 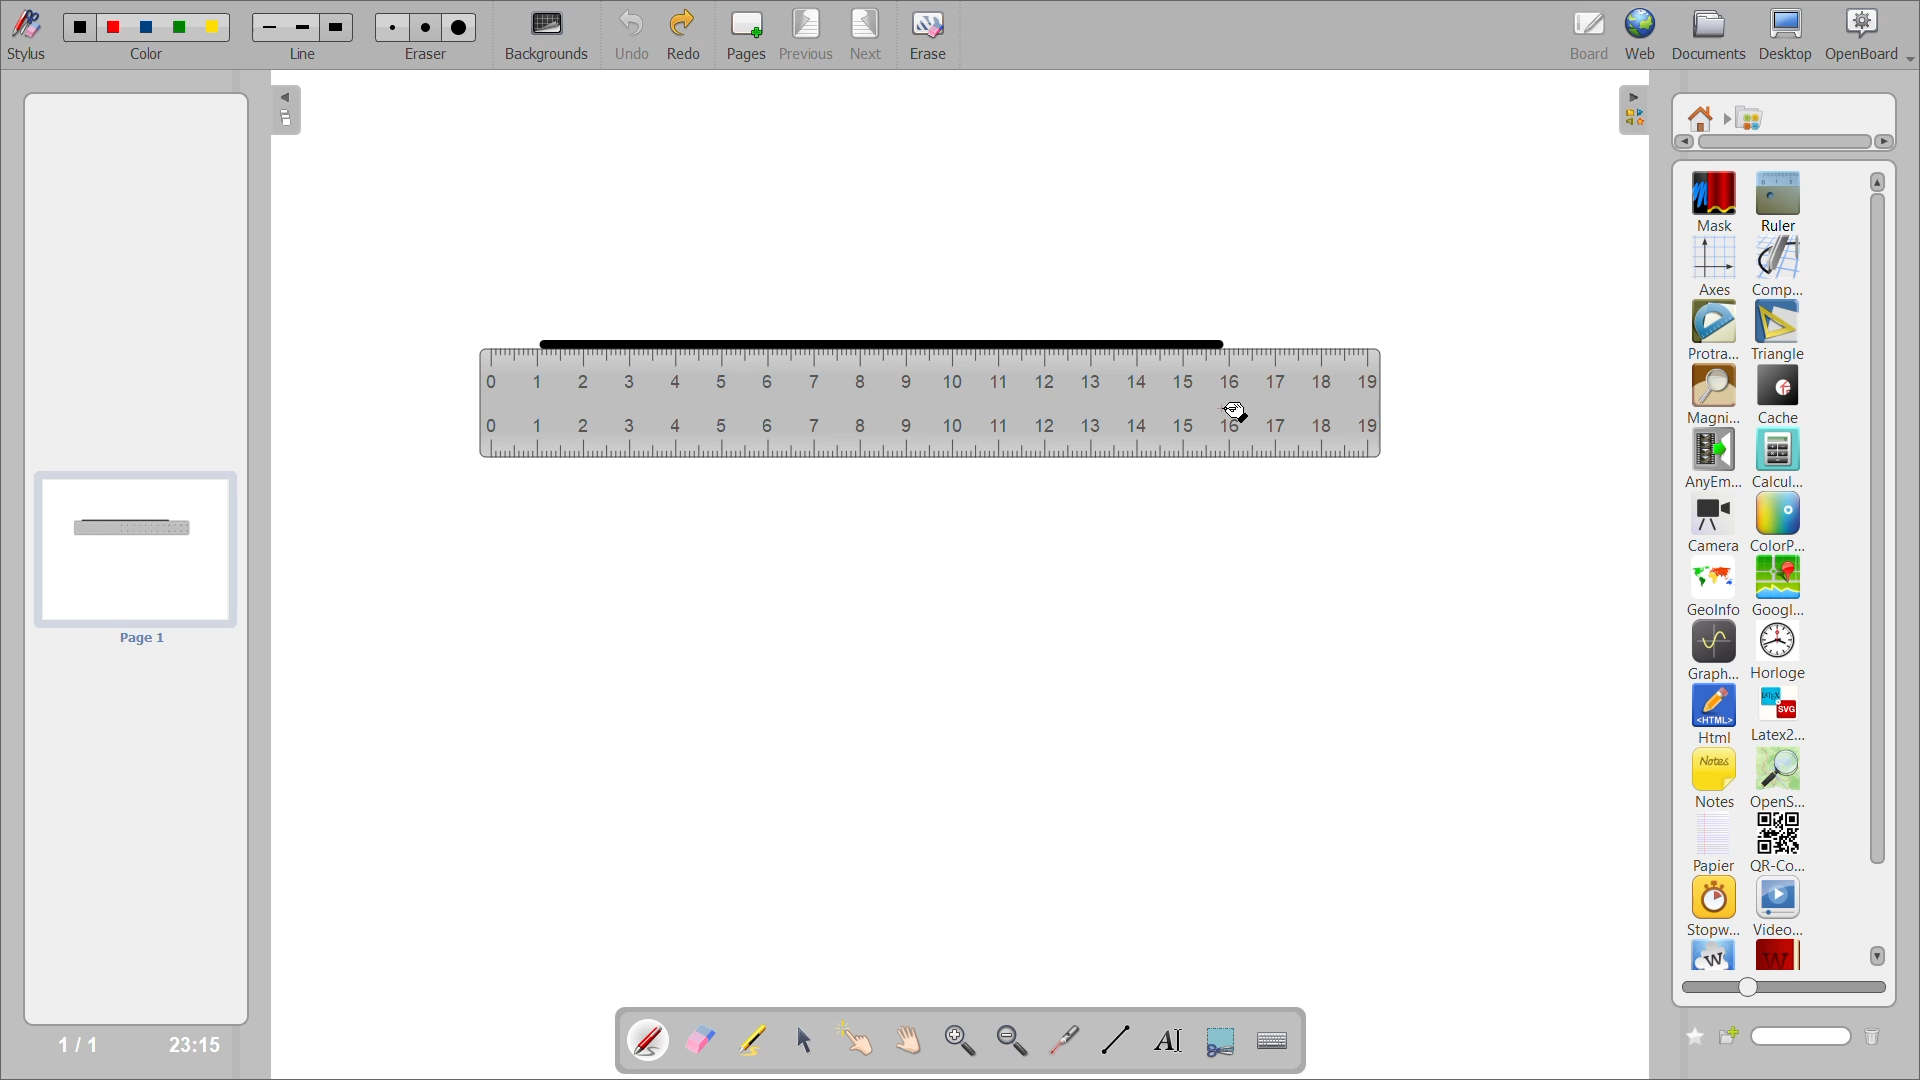 I want to click on eraser 1, so click(x=393, y=27).